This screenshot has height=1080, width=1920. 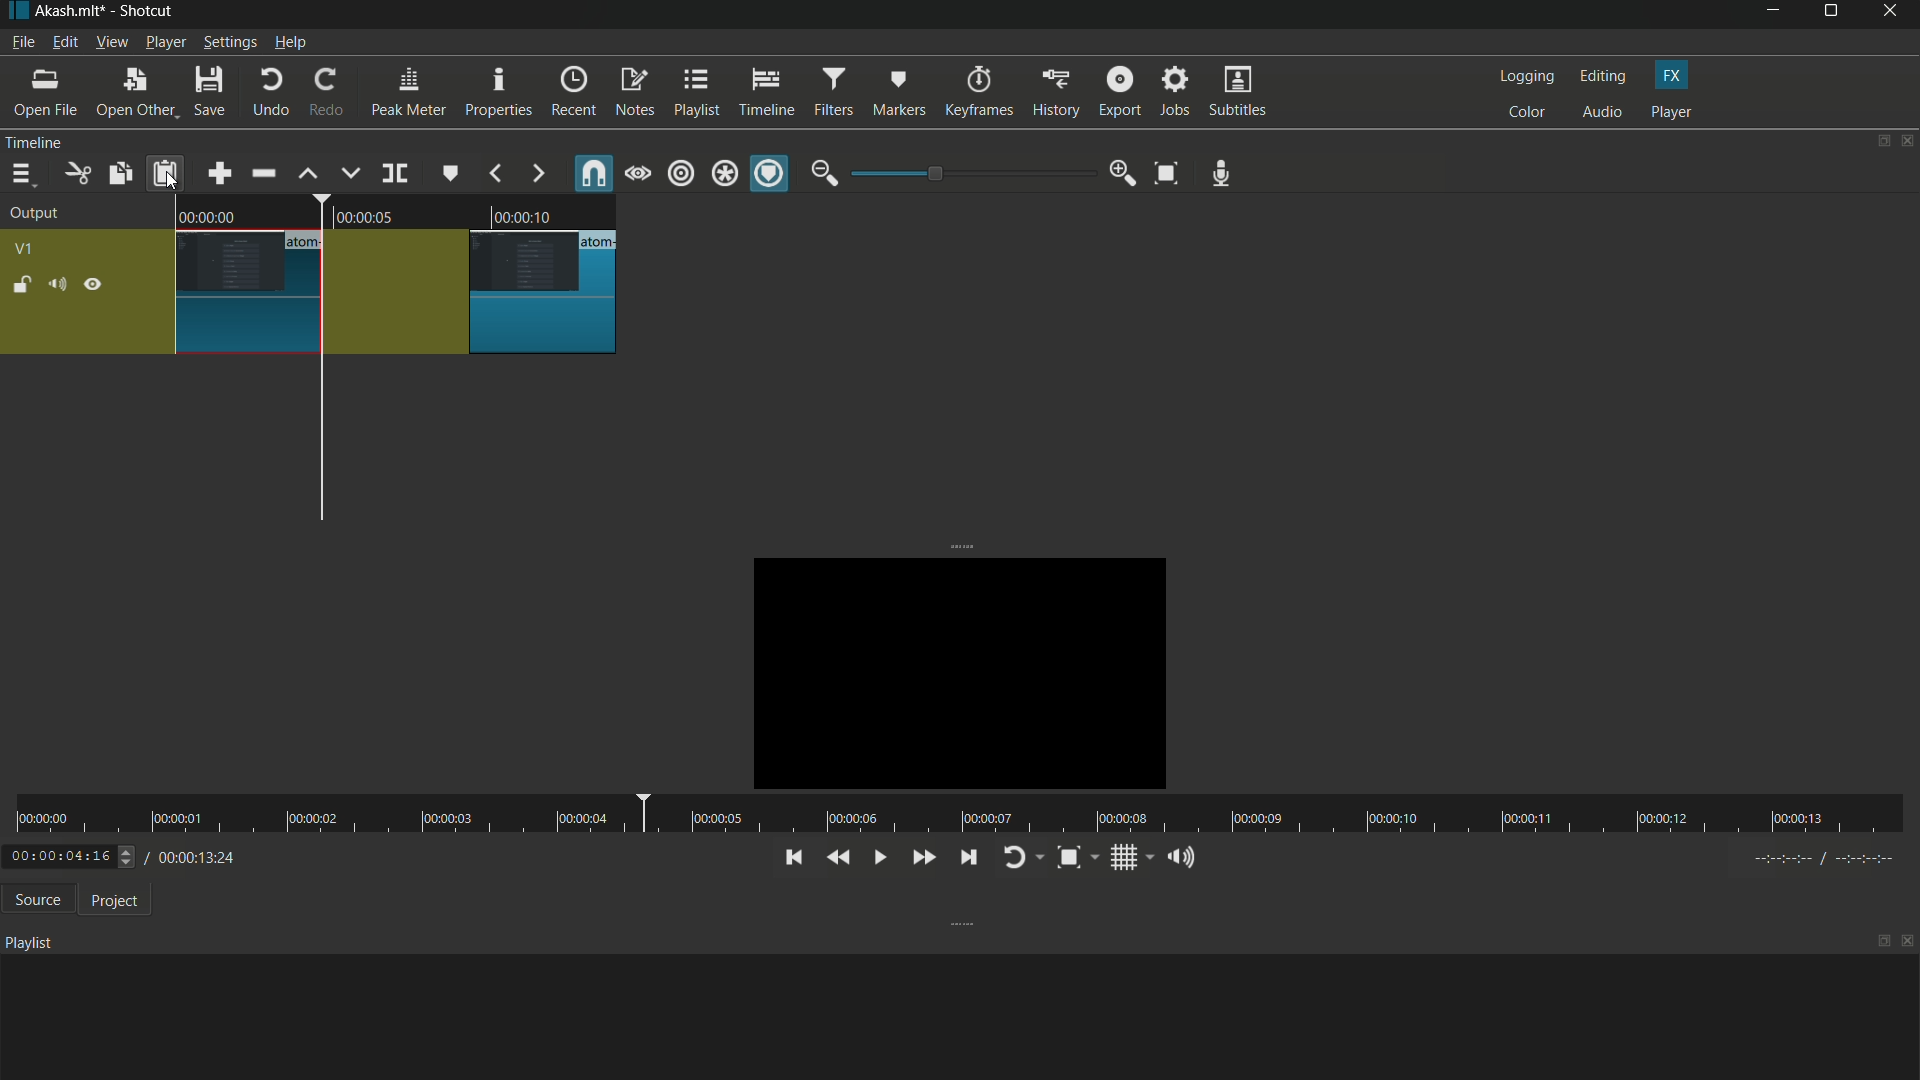 What do you see at coordinates (222, 218) in the screenshot?
I see `00:00:00` at bounding box center [222, 218].